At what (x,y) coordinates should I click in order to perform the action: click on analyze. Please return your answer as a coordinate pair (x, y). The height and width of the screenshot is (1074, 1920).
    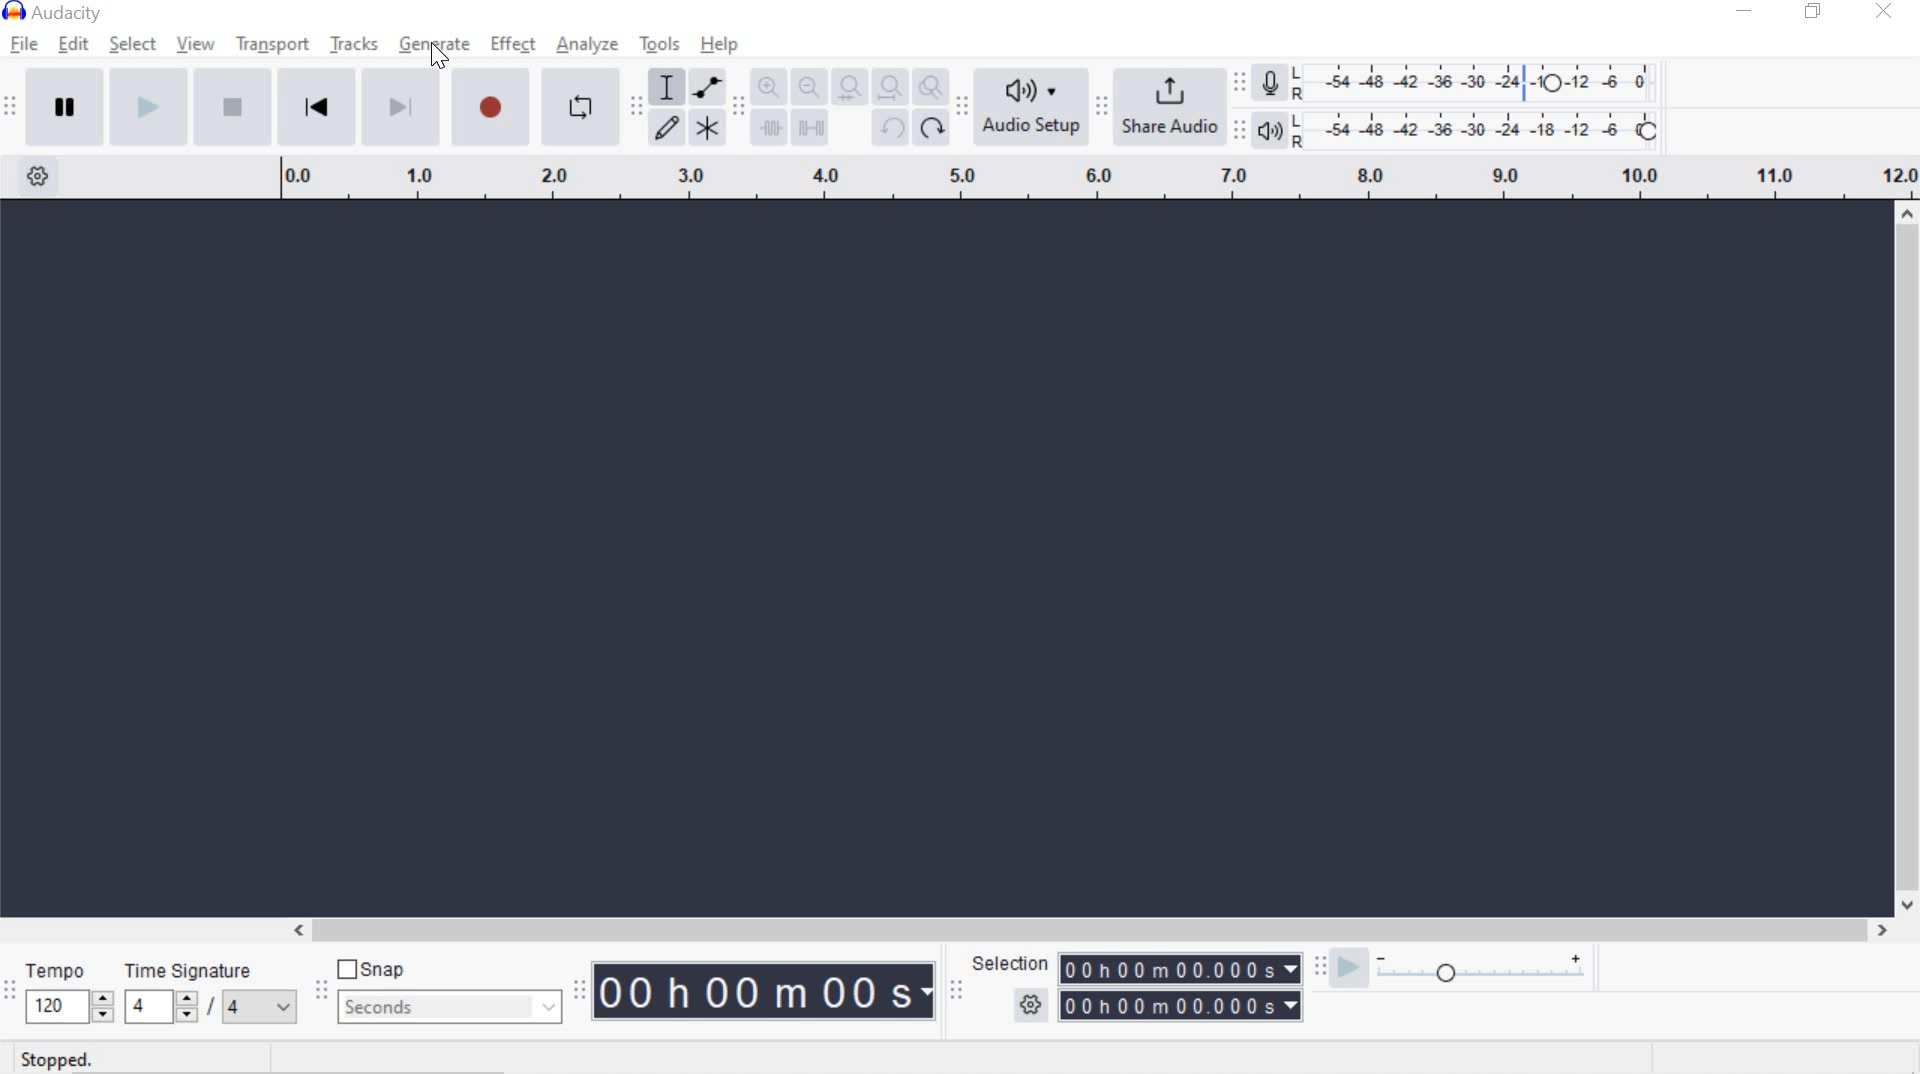
    Looking at the image, I should click on (587, 46).